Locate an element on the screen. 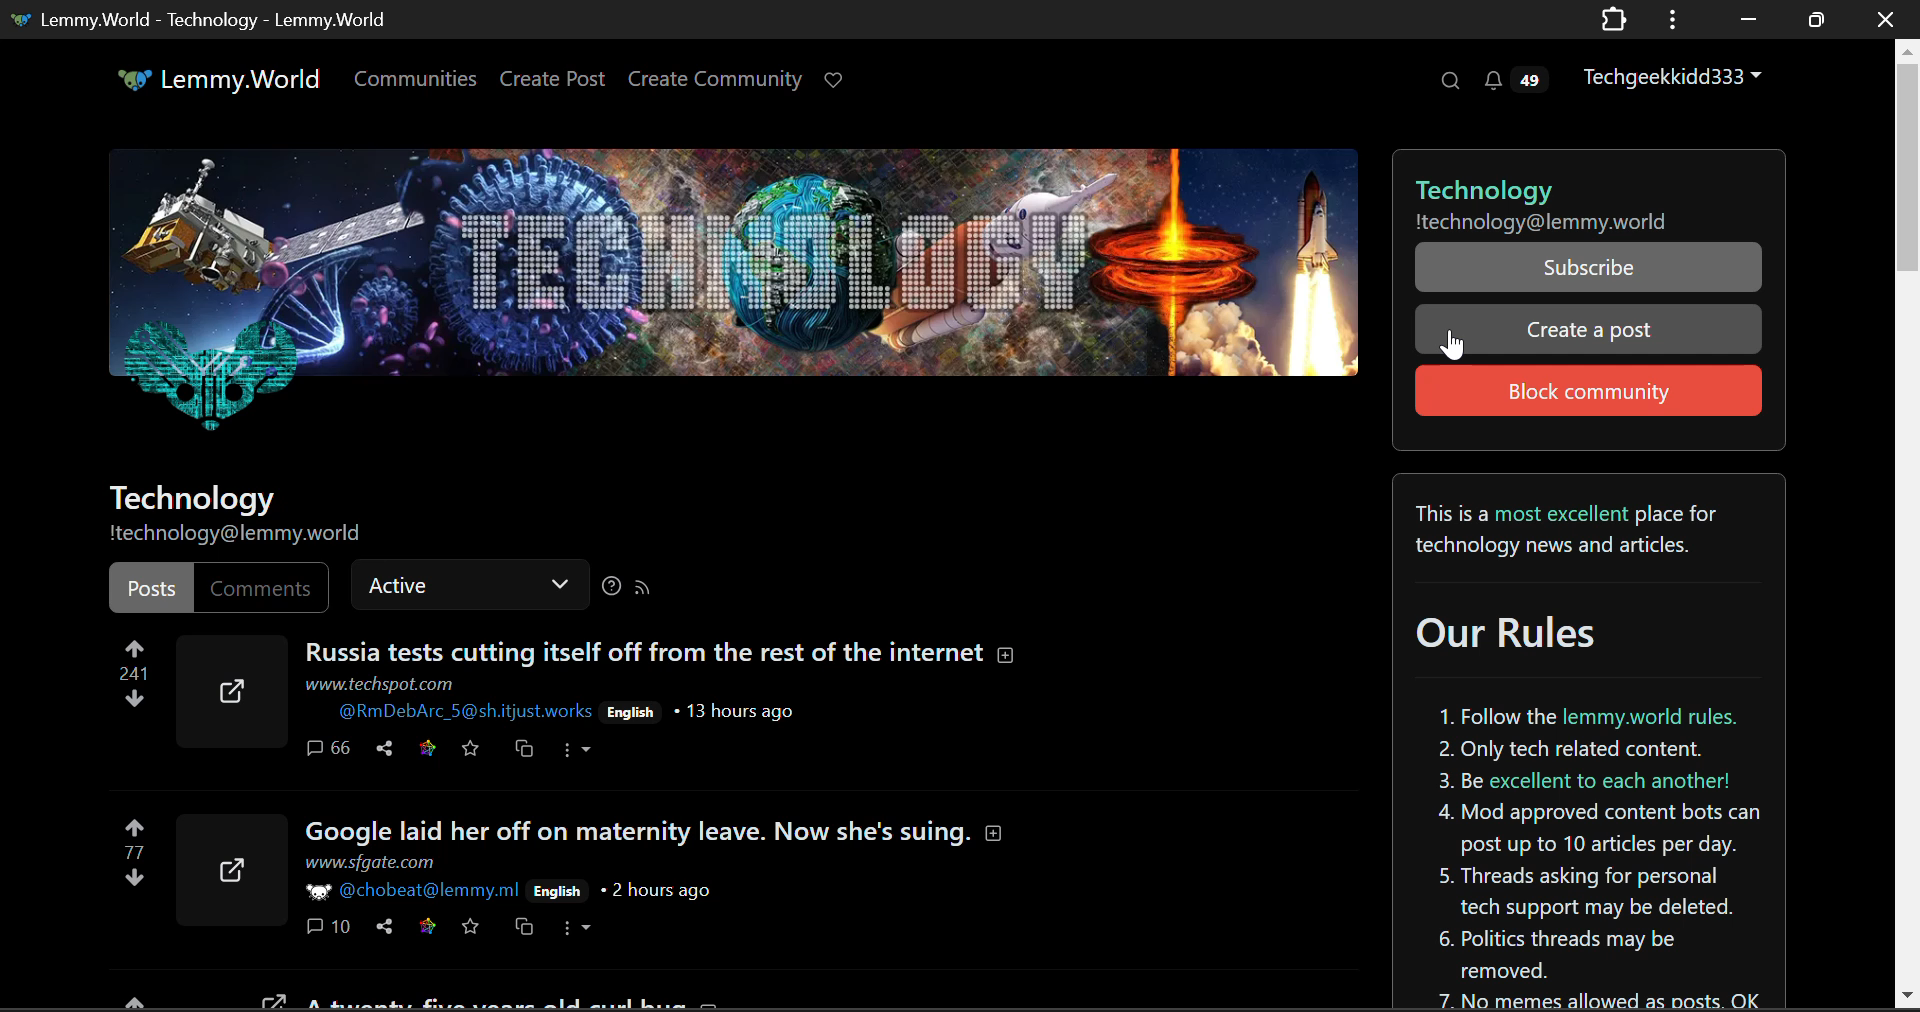 The image size is (1920, 1012). Community Media is located at coordinates (733, 303).